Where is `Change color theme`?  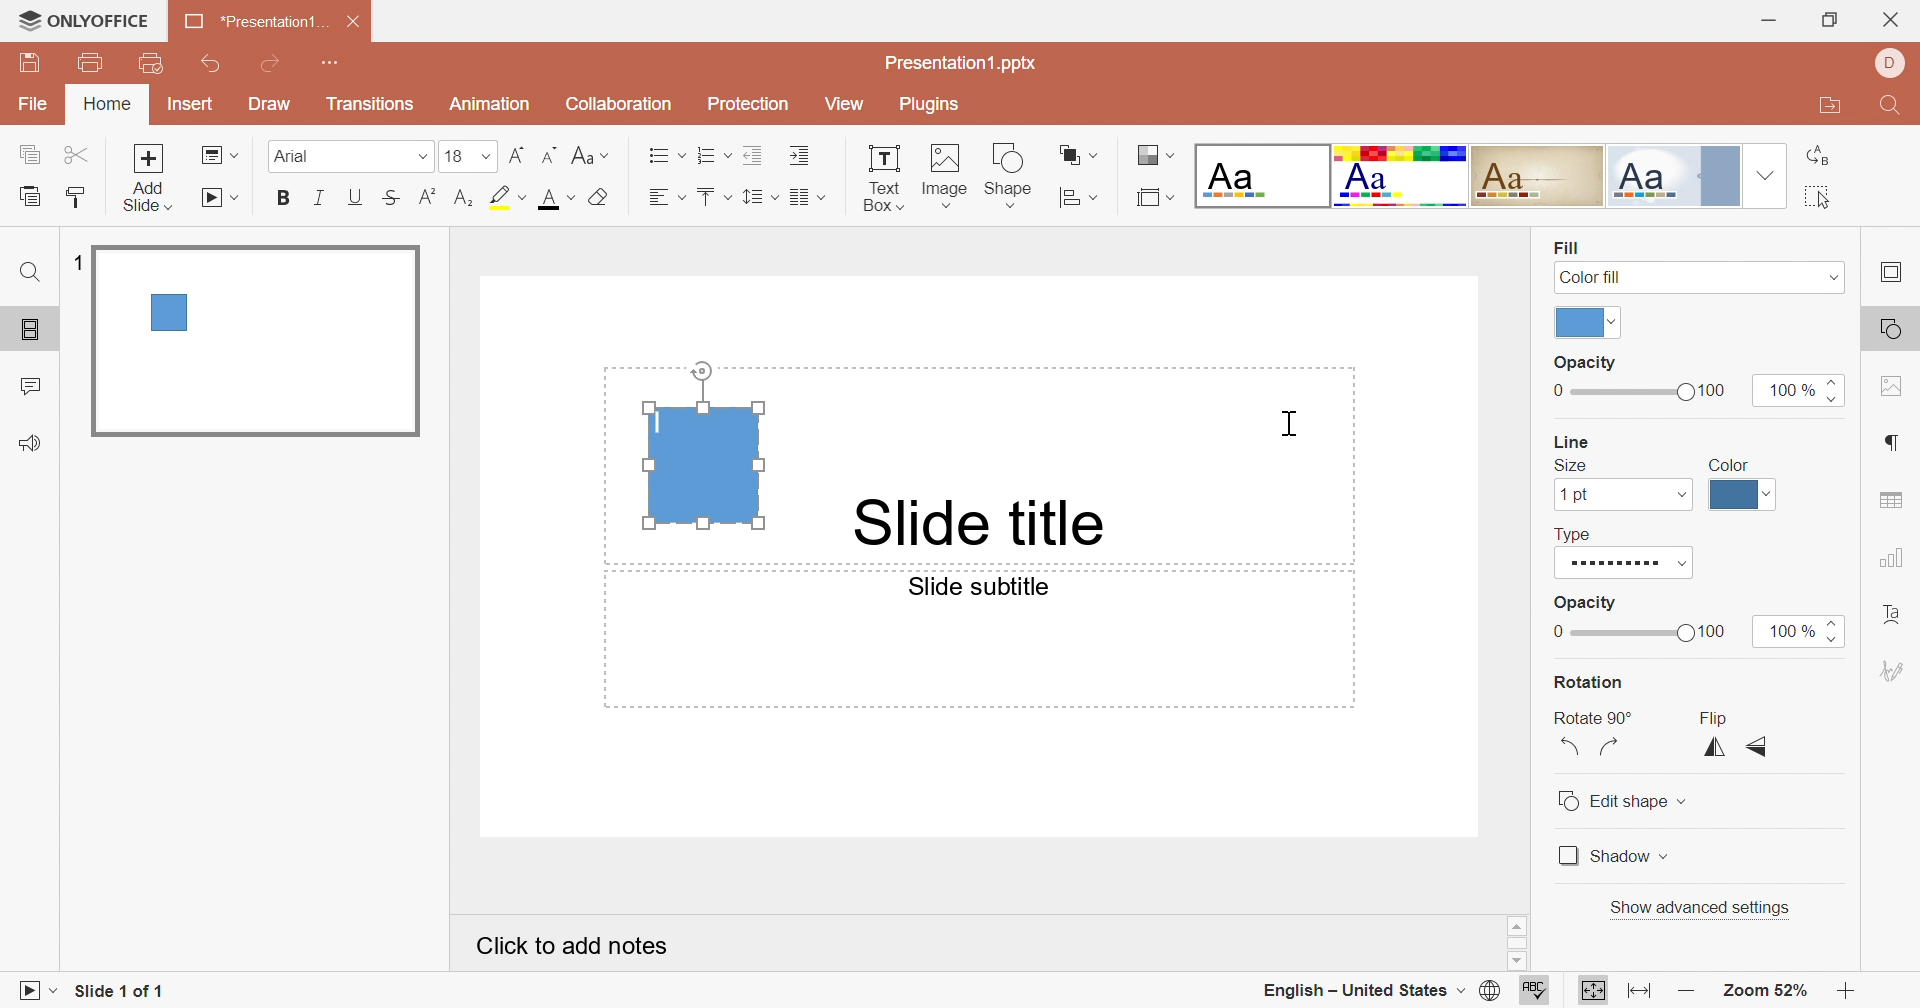 Change color theme is located at coordinates (1153, 156).